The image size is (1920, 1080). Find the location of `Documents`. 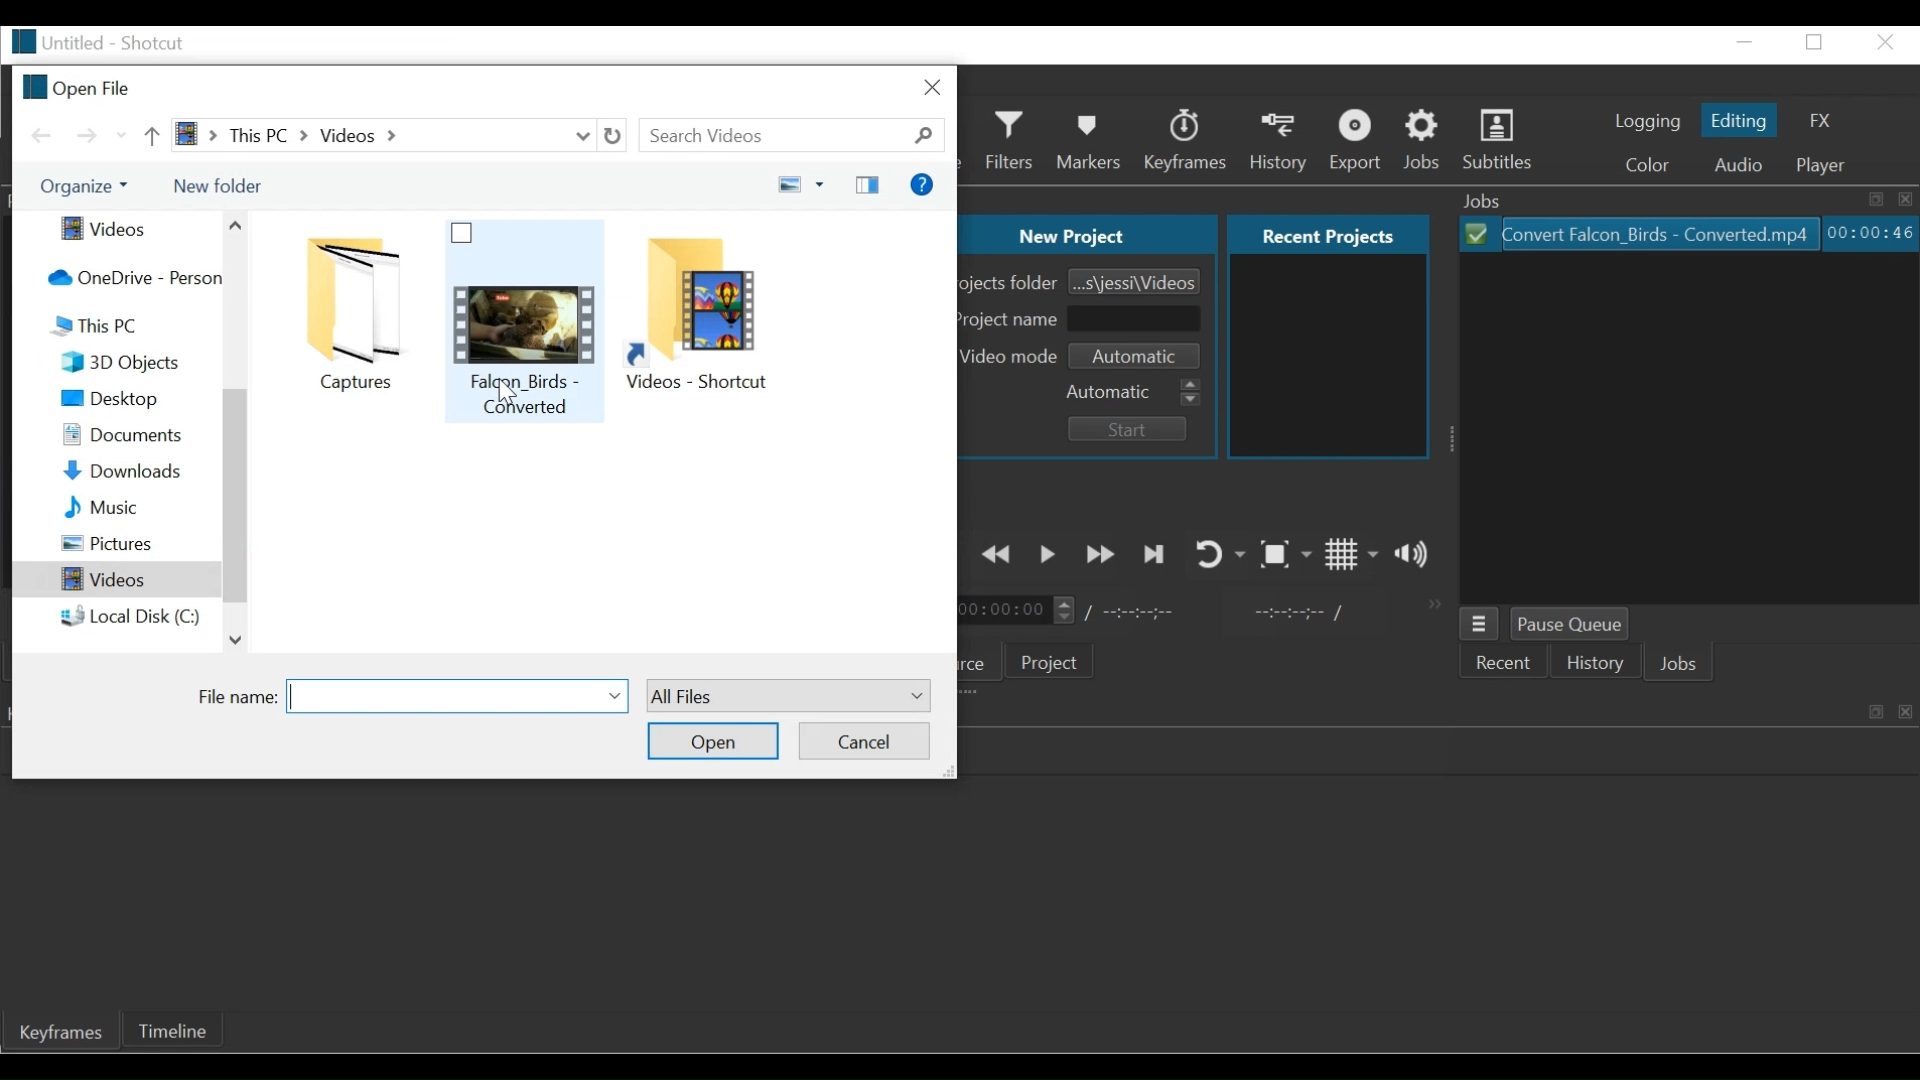

Documents is located at coordinates (133, 434).